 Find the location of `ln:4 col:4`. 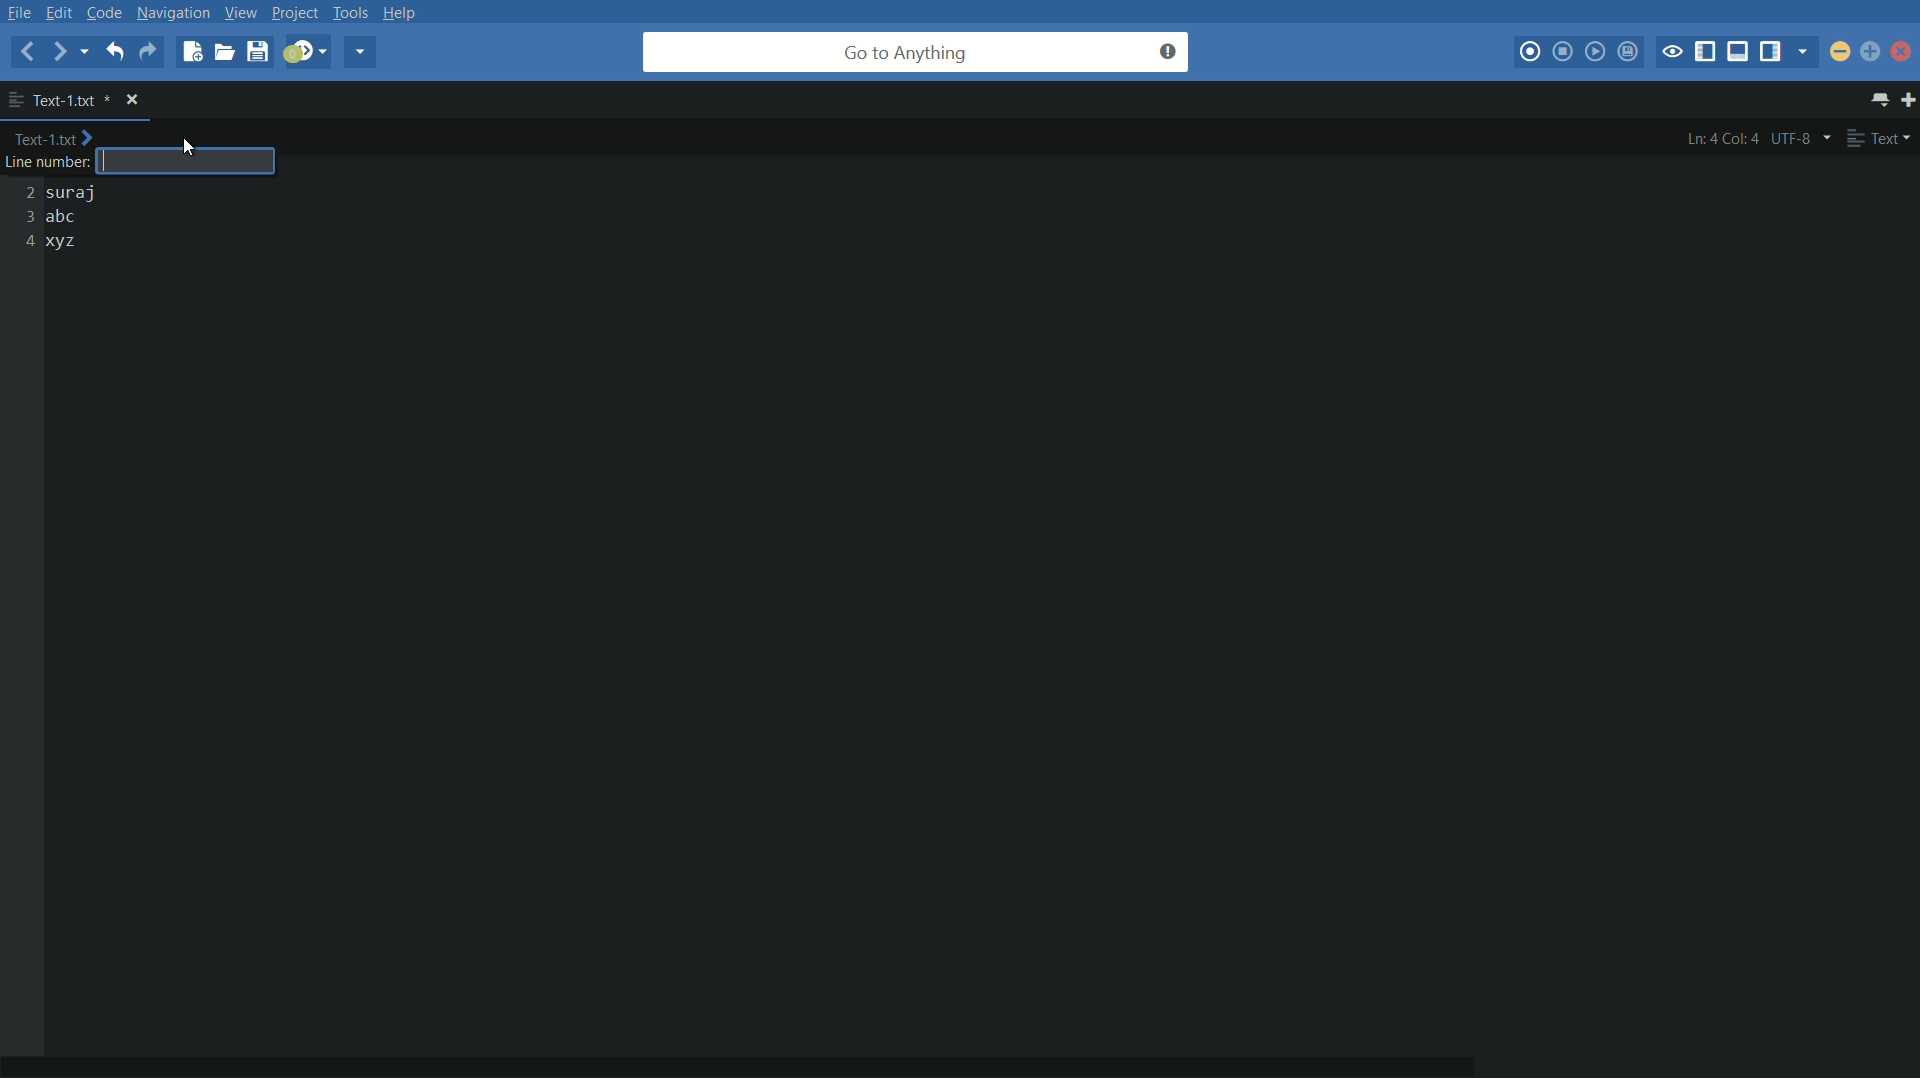

ln:4 col:4 is located at coordinates (1722, 139).